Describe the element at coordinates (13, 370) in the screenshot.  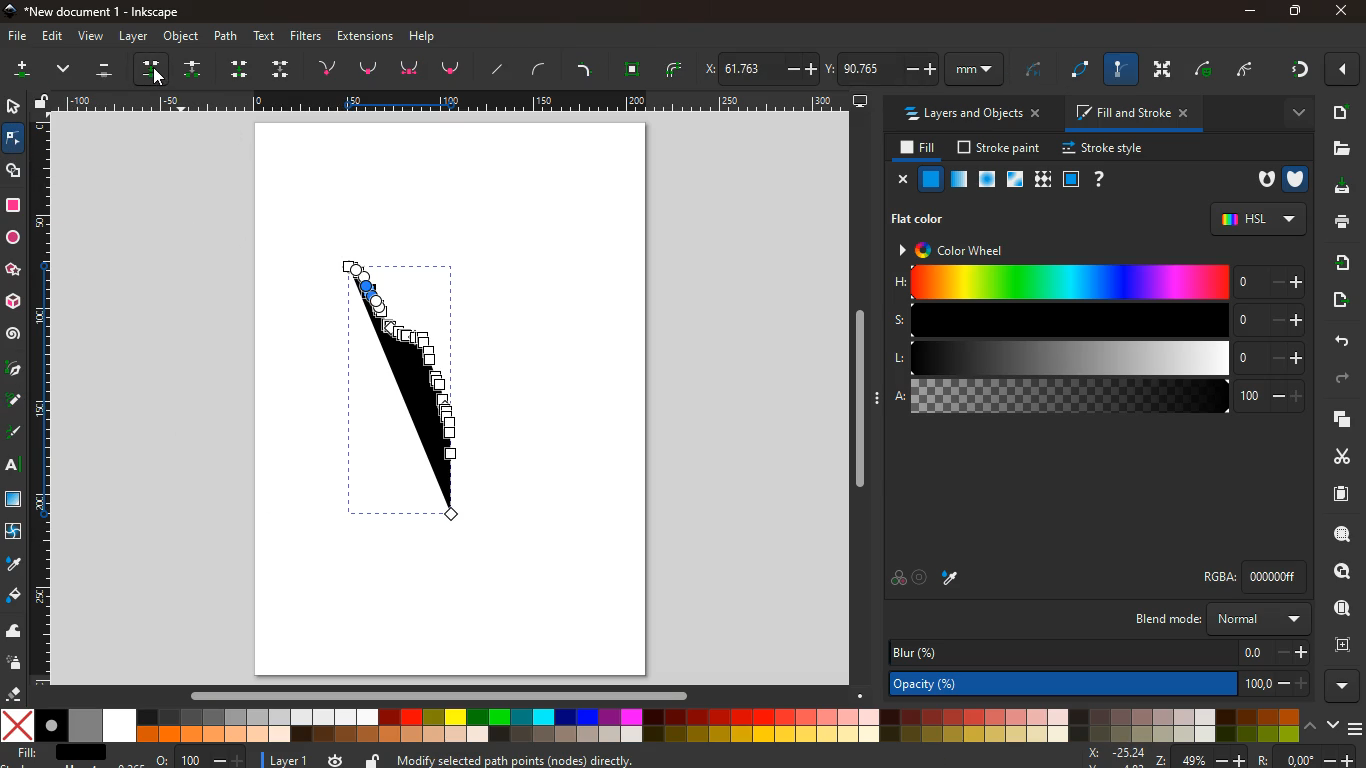
I see `pick` at that location.